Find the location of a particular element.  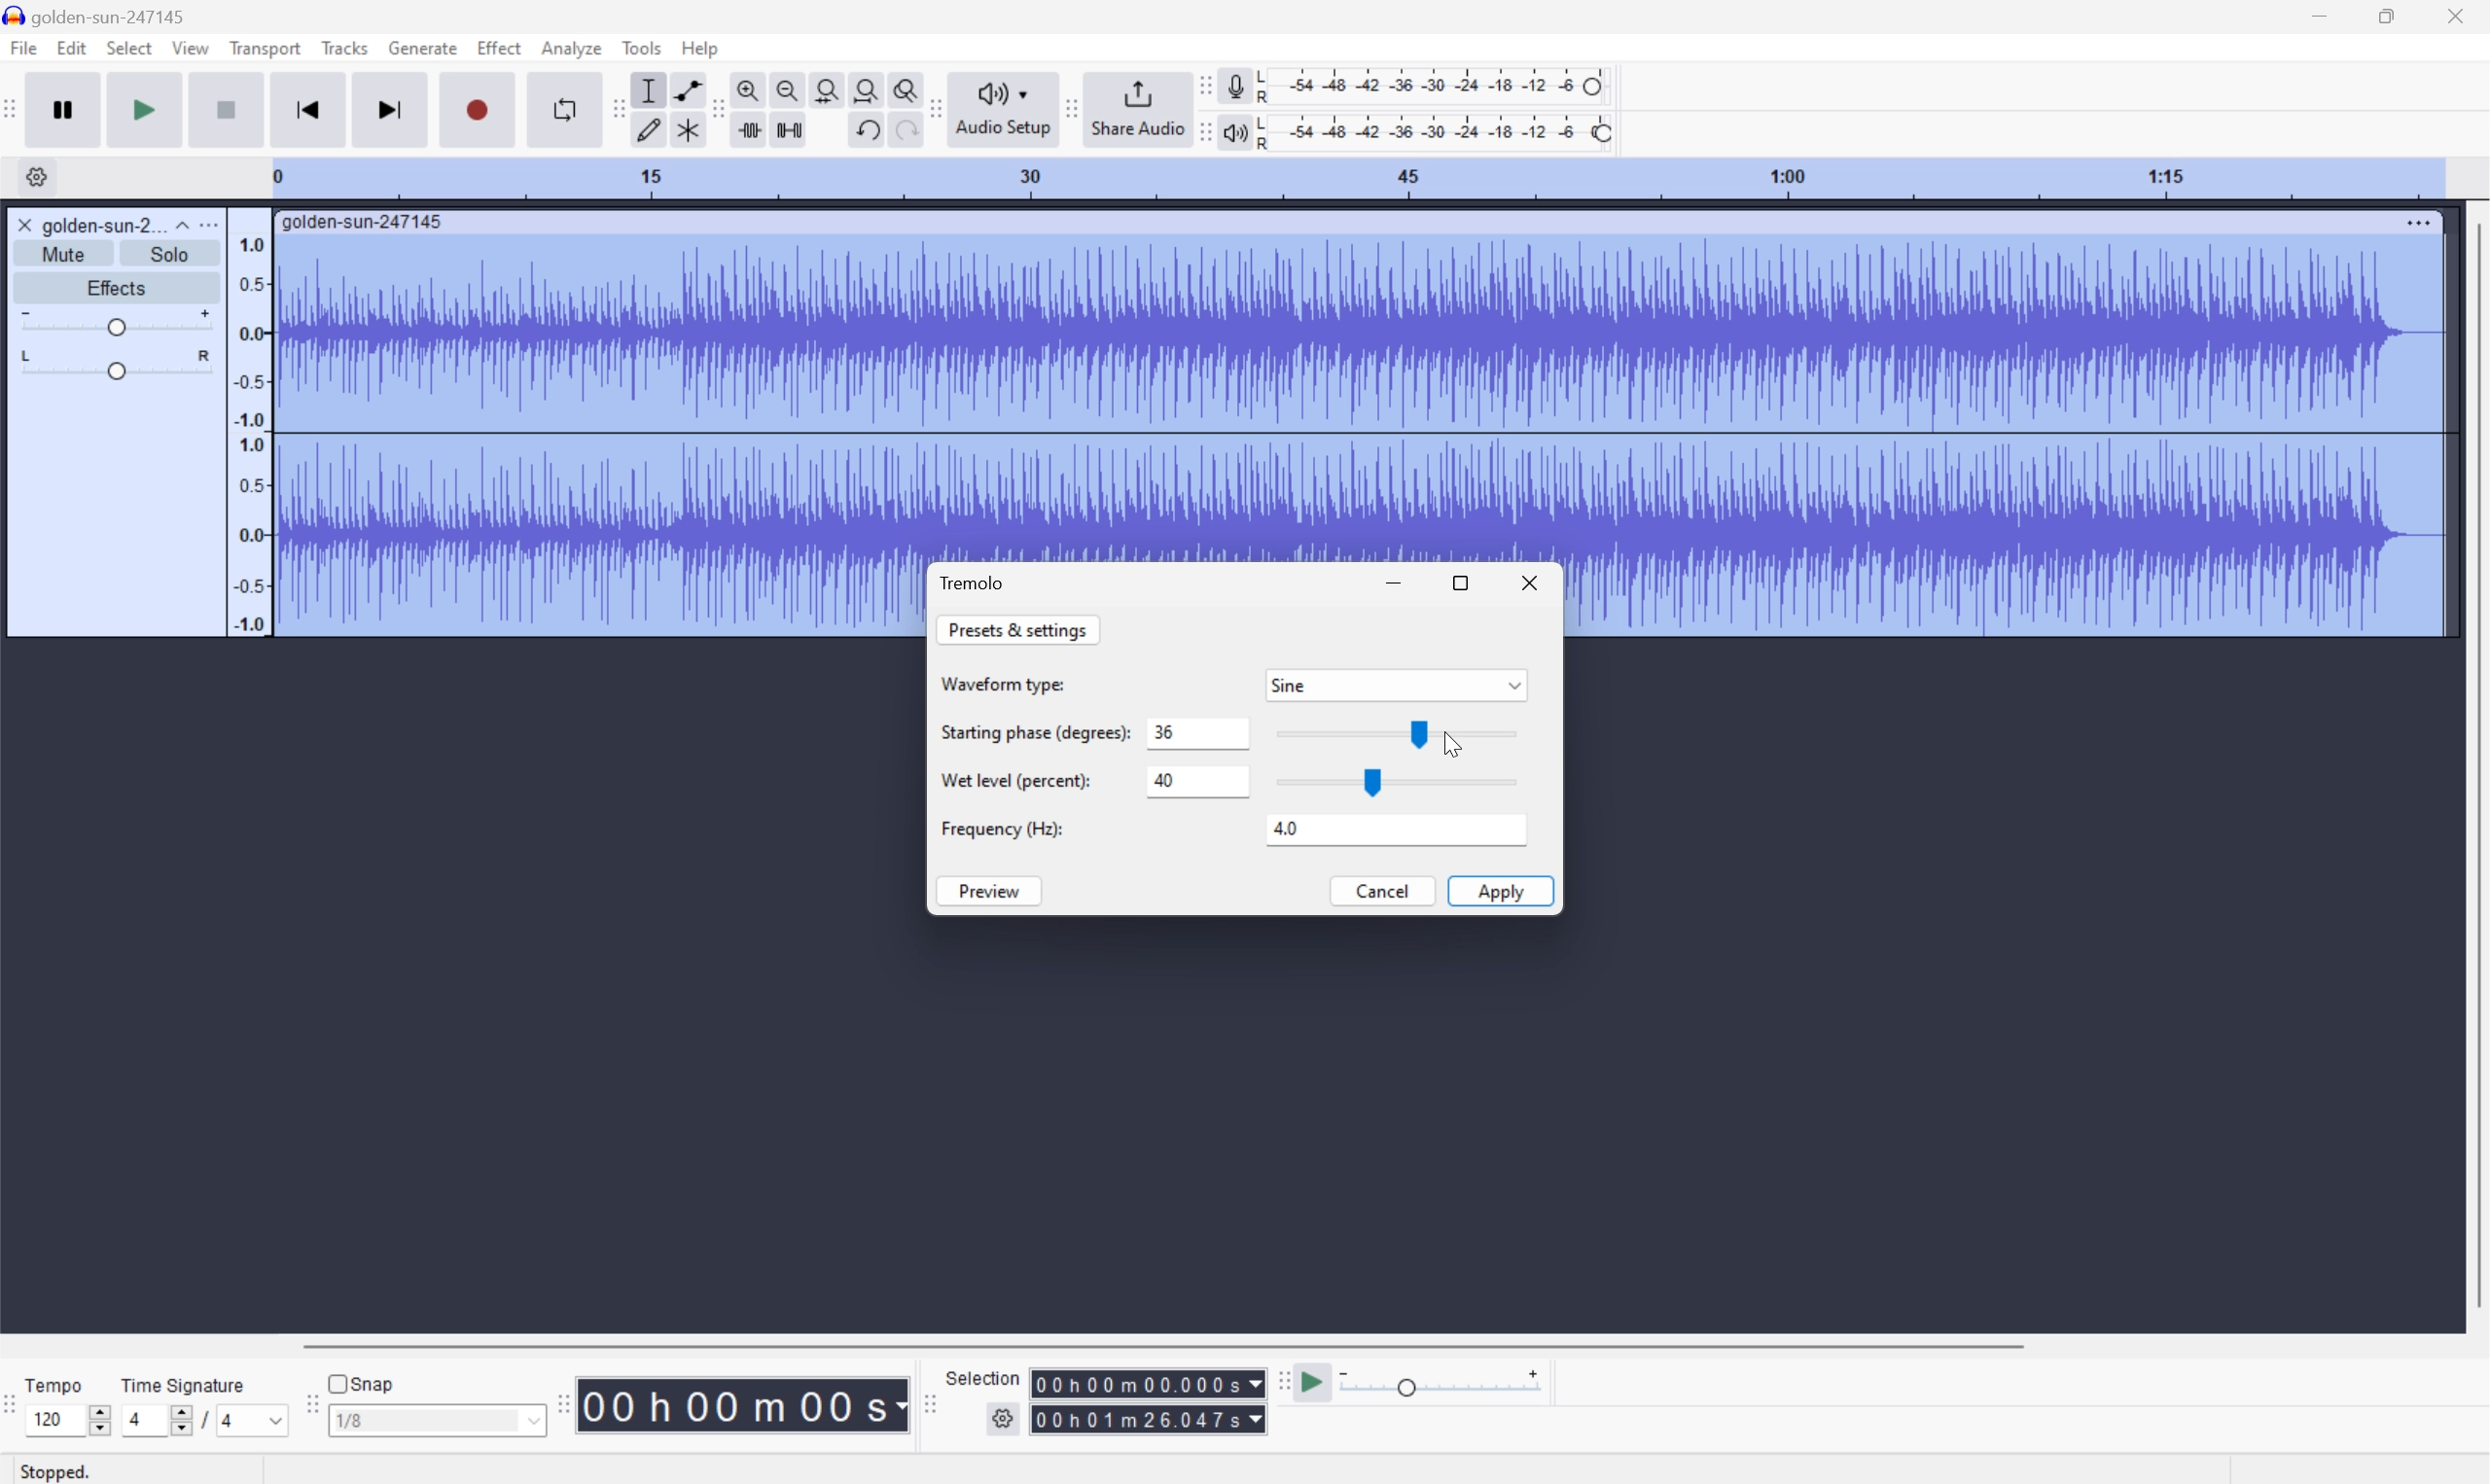

Audacity Time toolbar is located at coordinates (559, 1405).